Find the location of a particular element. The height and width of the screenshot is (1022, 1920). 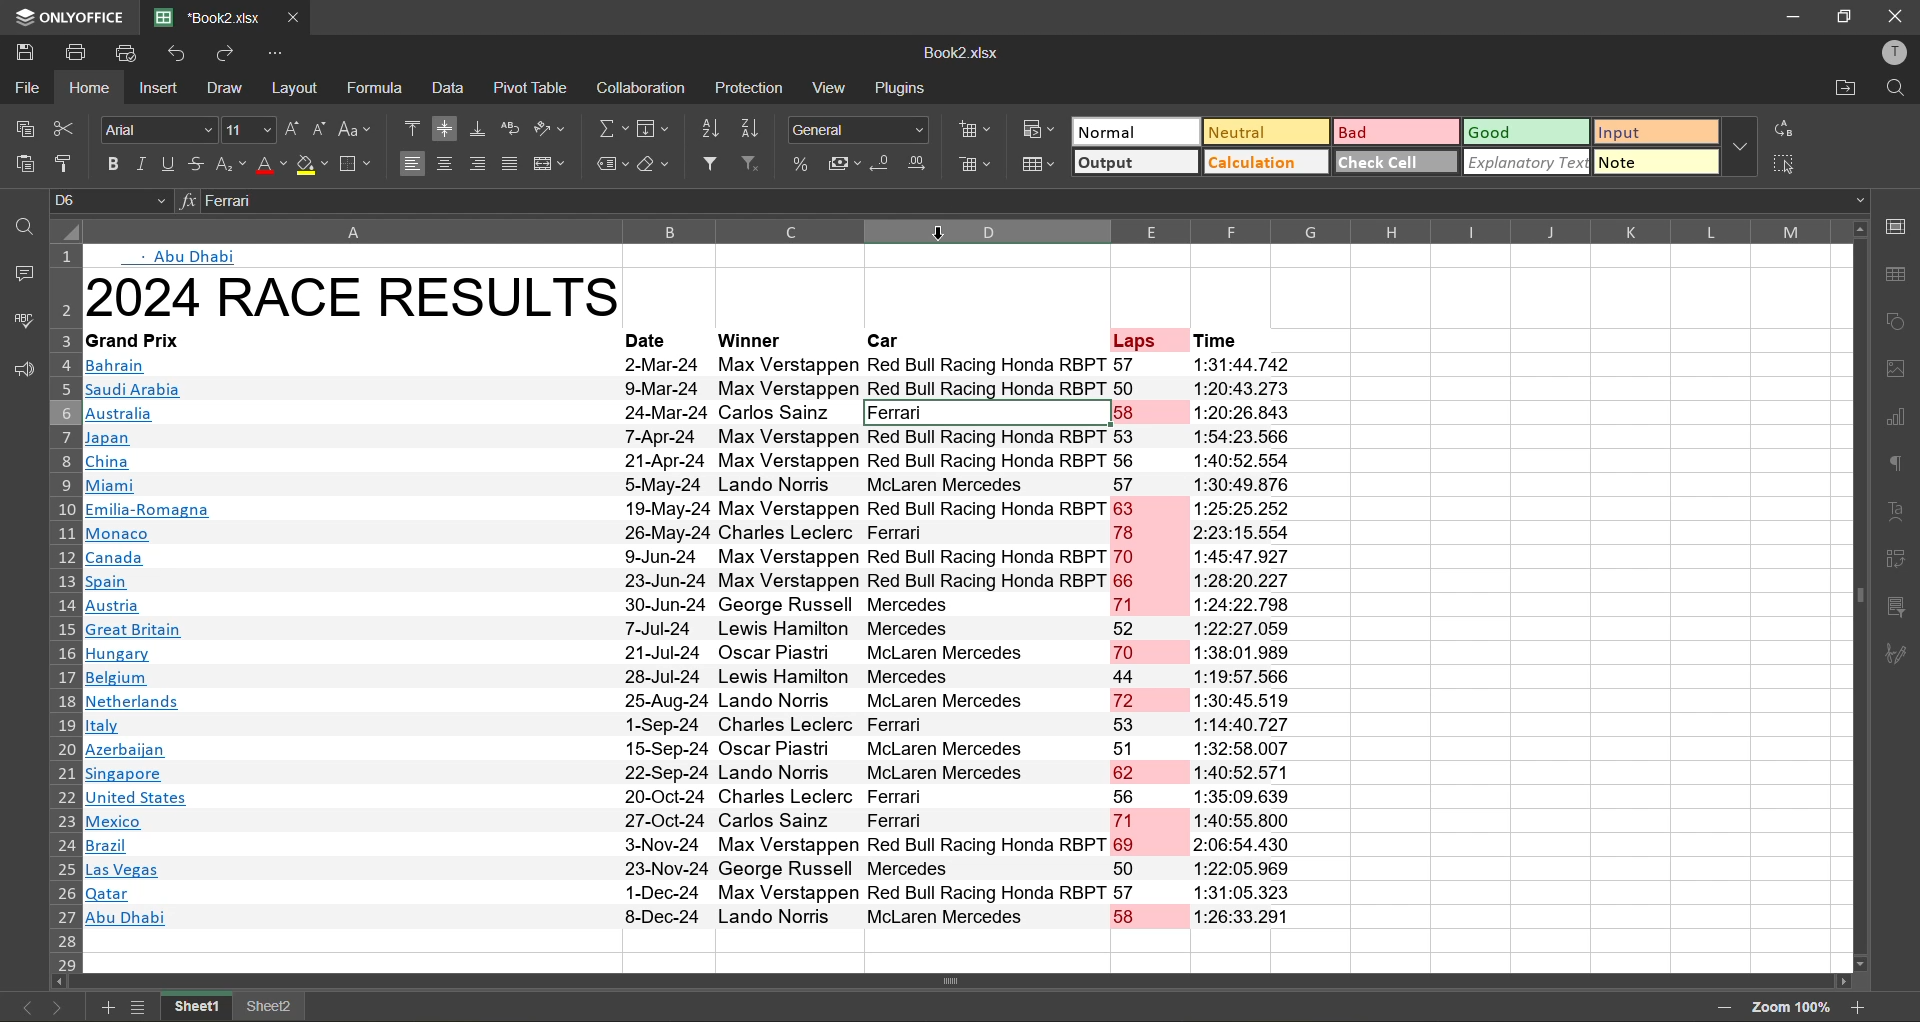

call settings is located at coordinates (1901, 222).